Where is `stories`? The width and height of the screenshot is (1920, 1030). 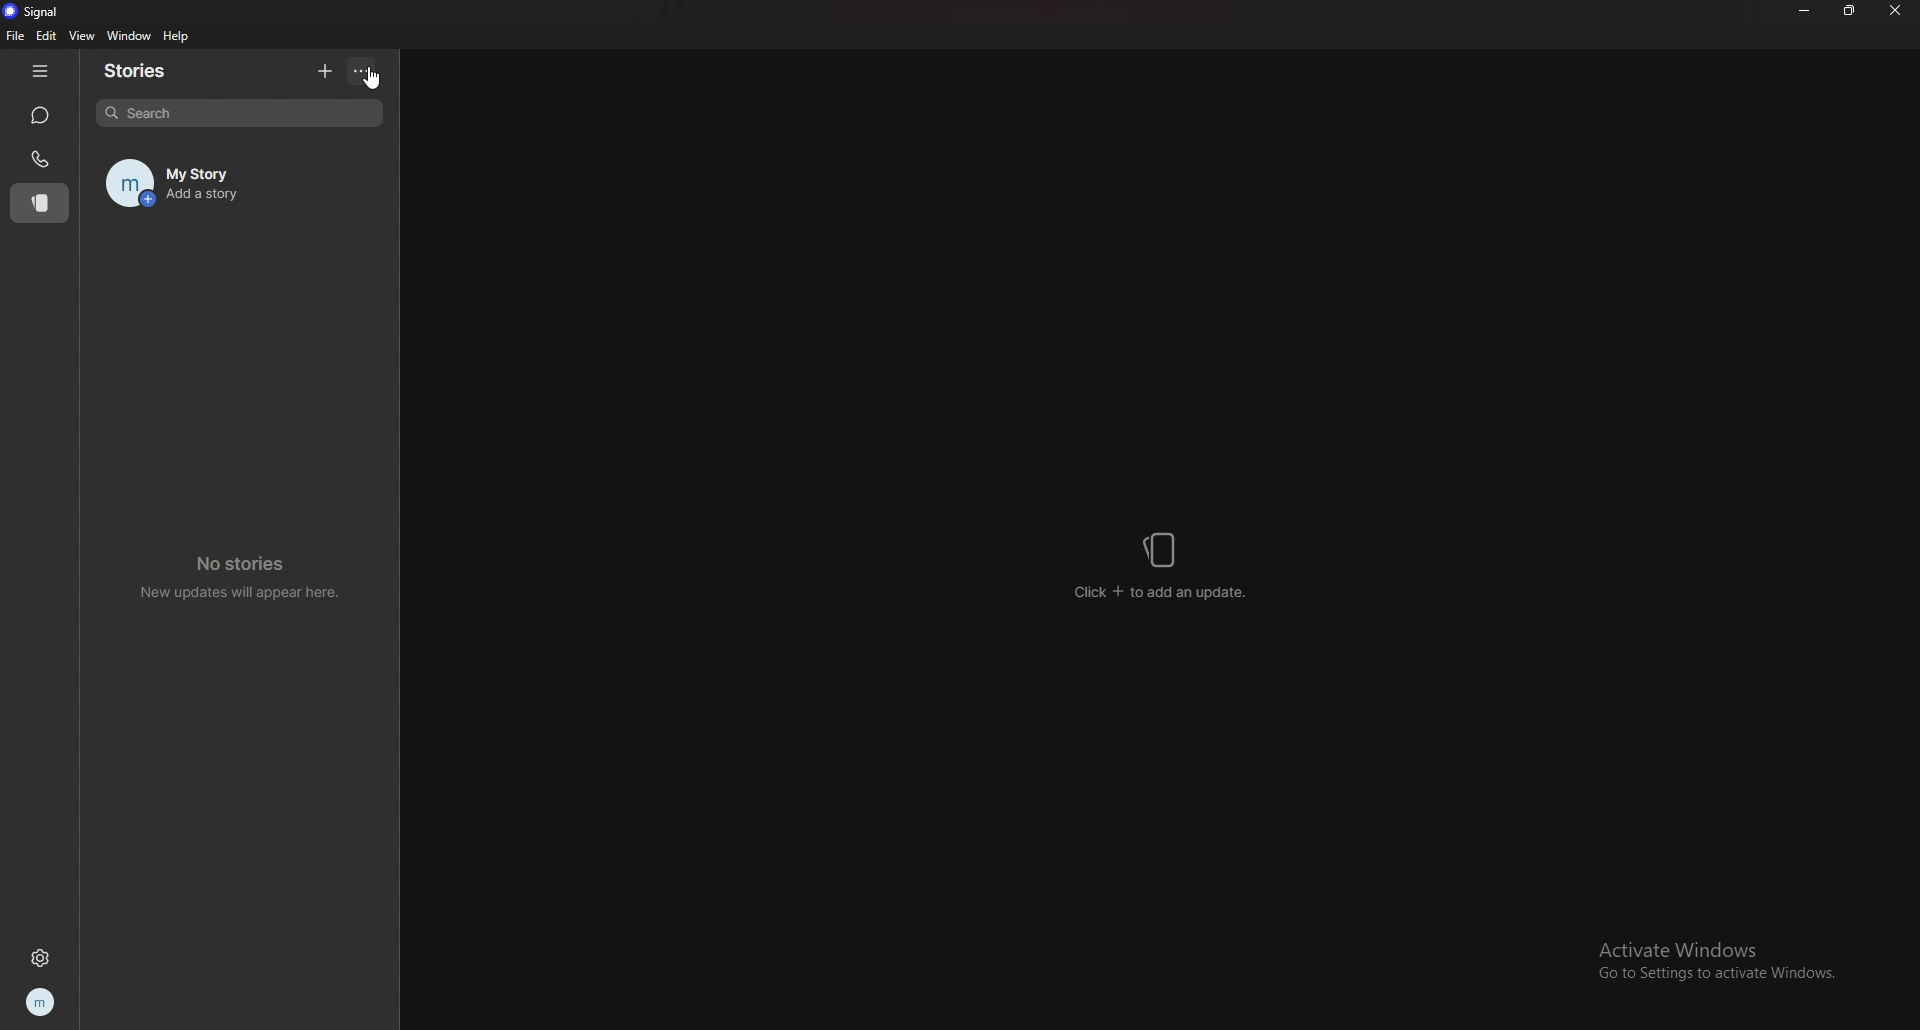
stories is located at coordinates (148, 69).